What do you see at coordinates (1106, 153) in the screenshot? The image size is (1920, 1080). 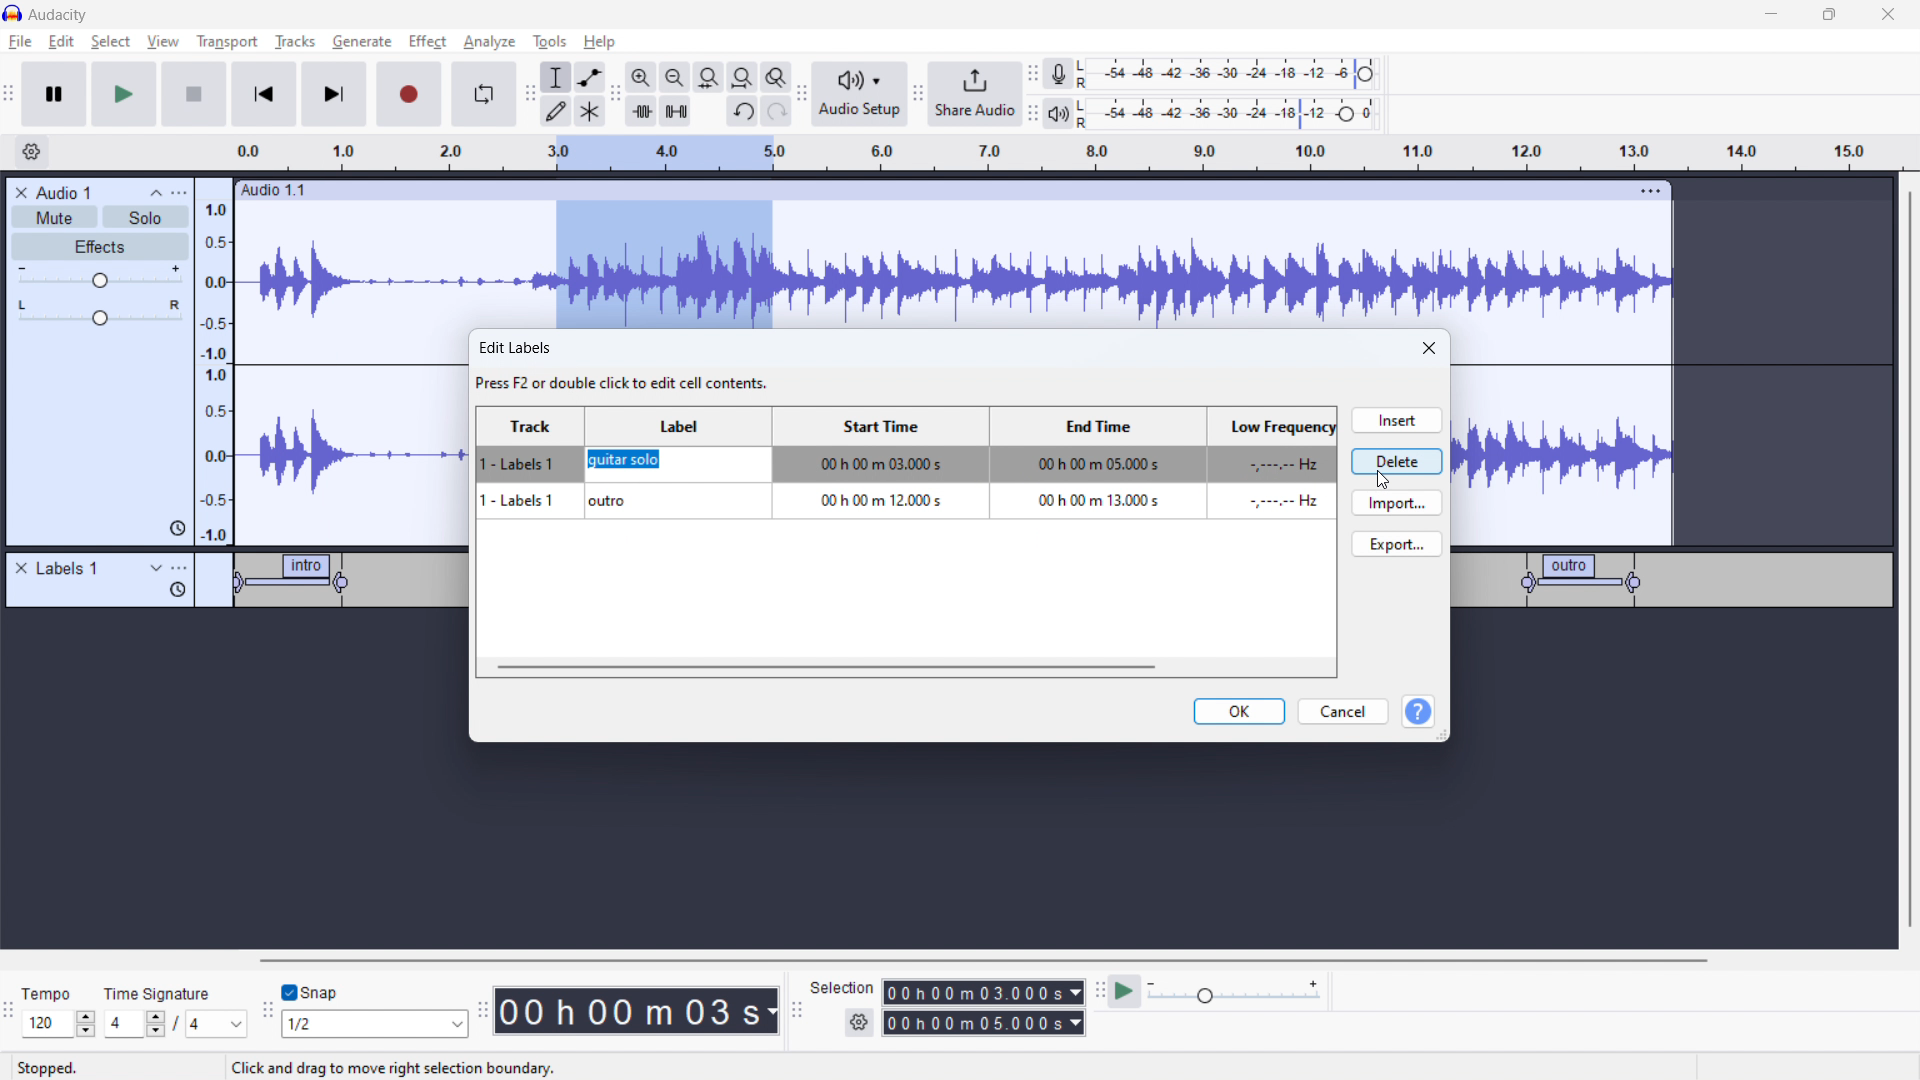 I see `timeline` at bounding box center [1106, 153].